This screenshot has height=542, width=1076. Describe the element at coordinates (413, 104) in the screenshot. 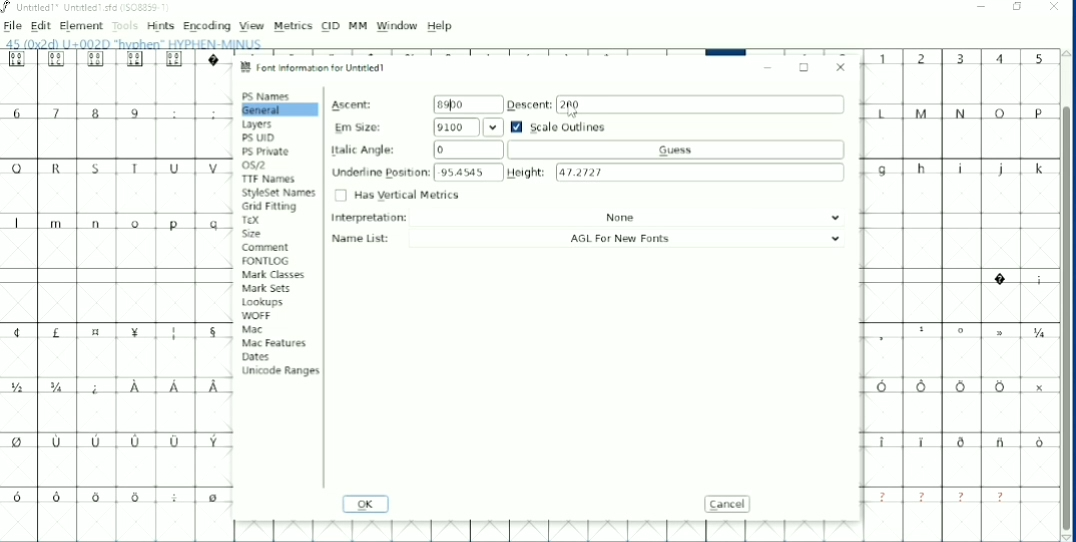

I see `Ascent` at that location.